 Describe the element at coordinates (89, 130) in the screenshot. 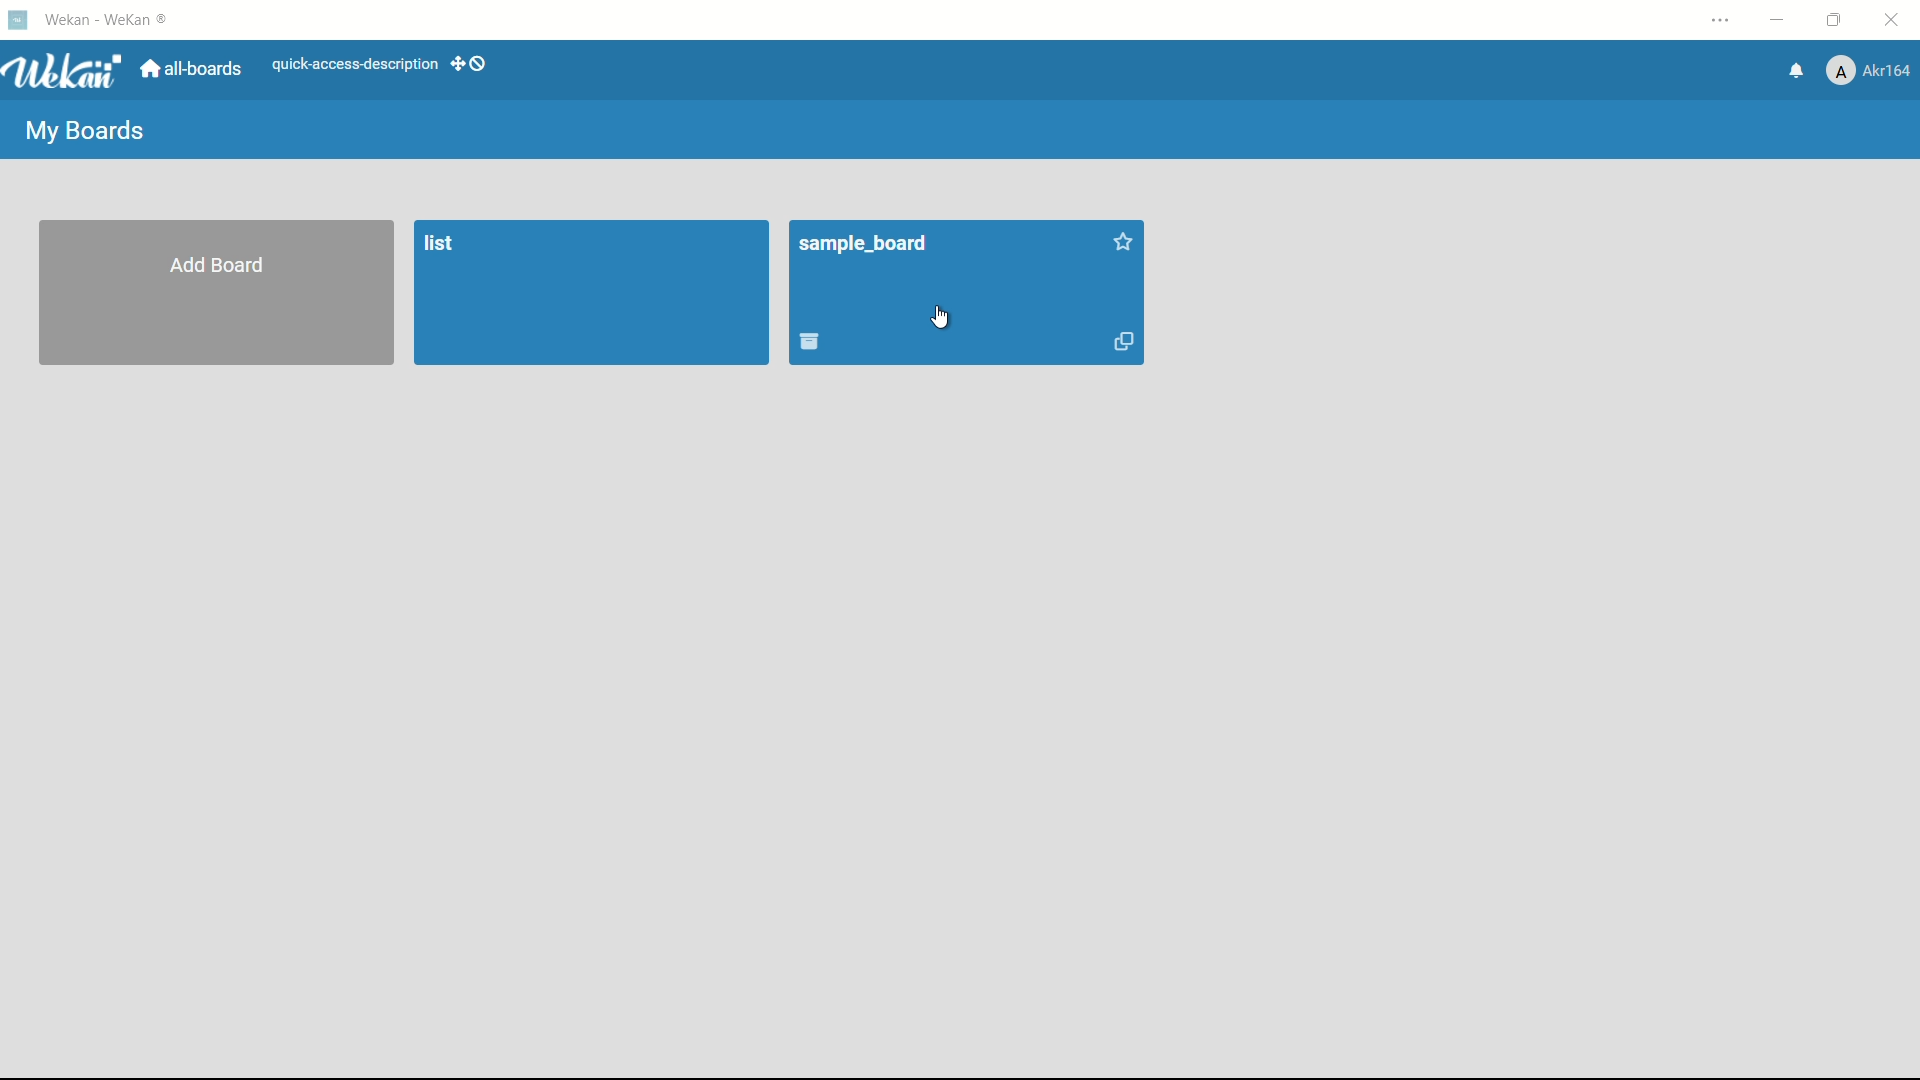

I see `my boards` at that location.